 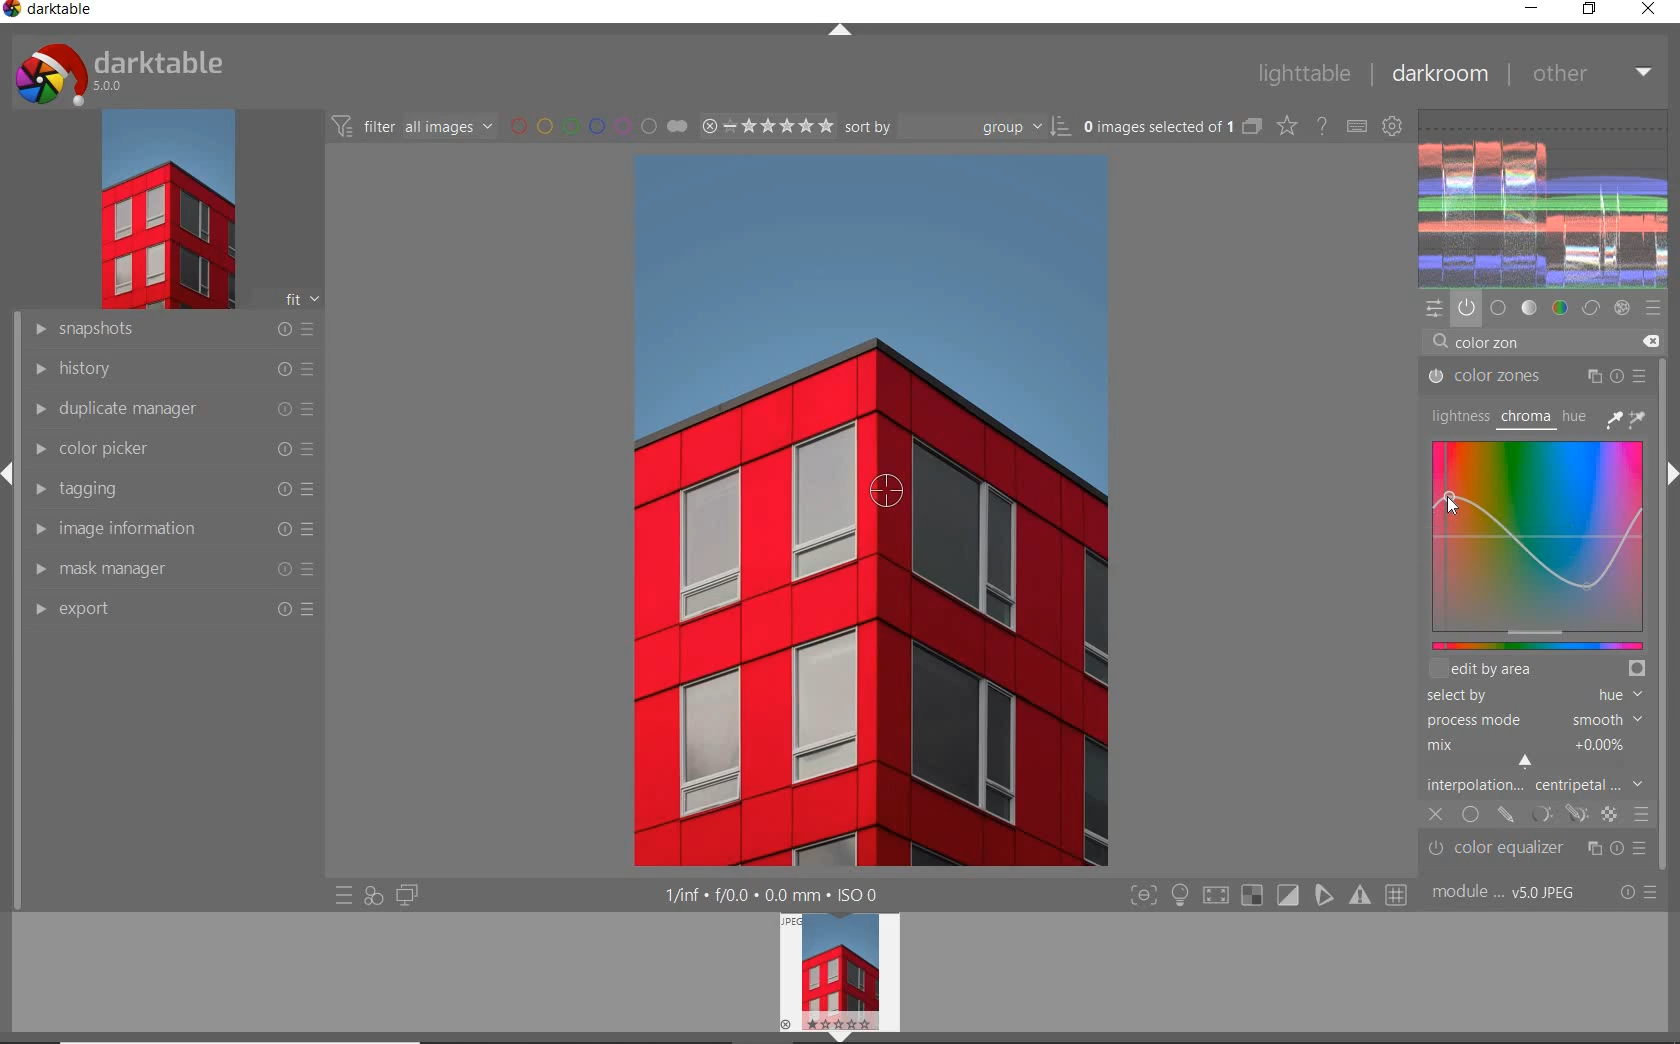 I want to click on color picker, so click(x=171, y=452).